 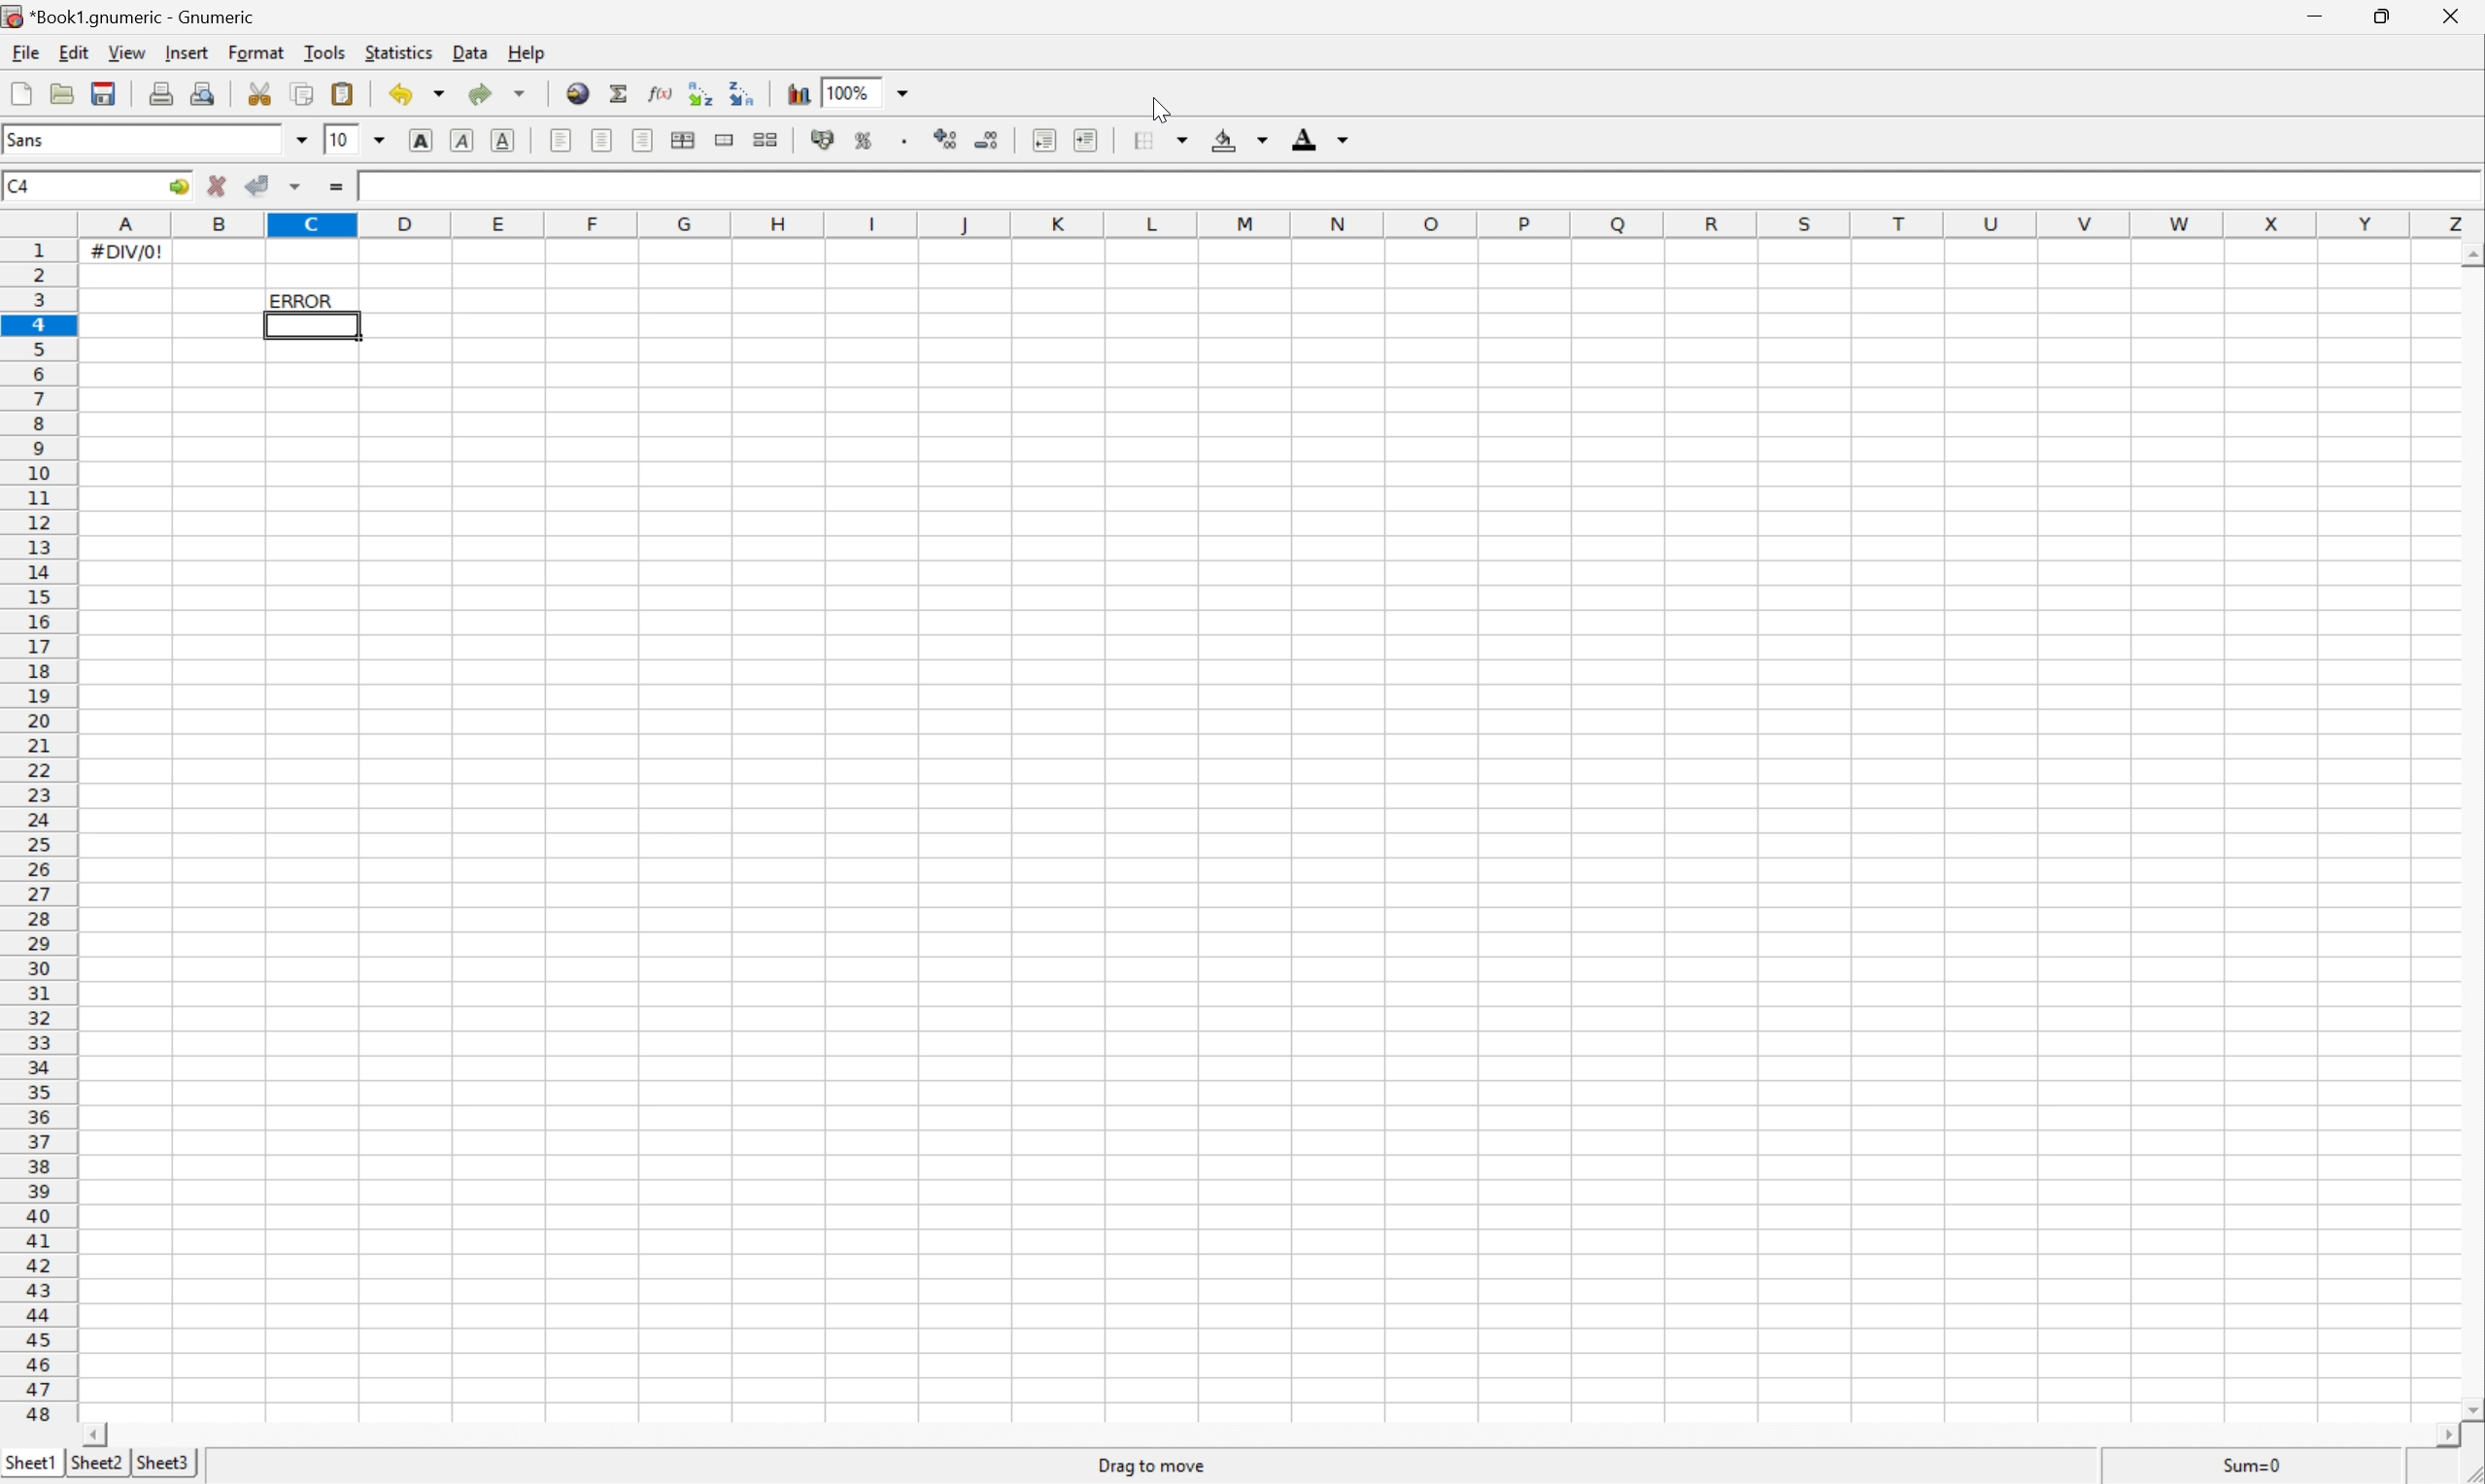 I want to click on 10, so click(x=347, y=139).